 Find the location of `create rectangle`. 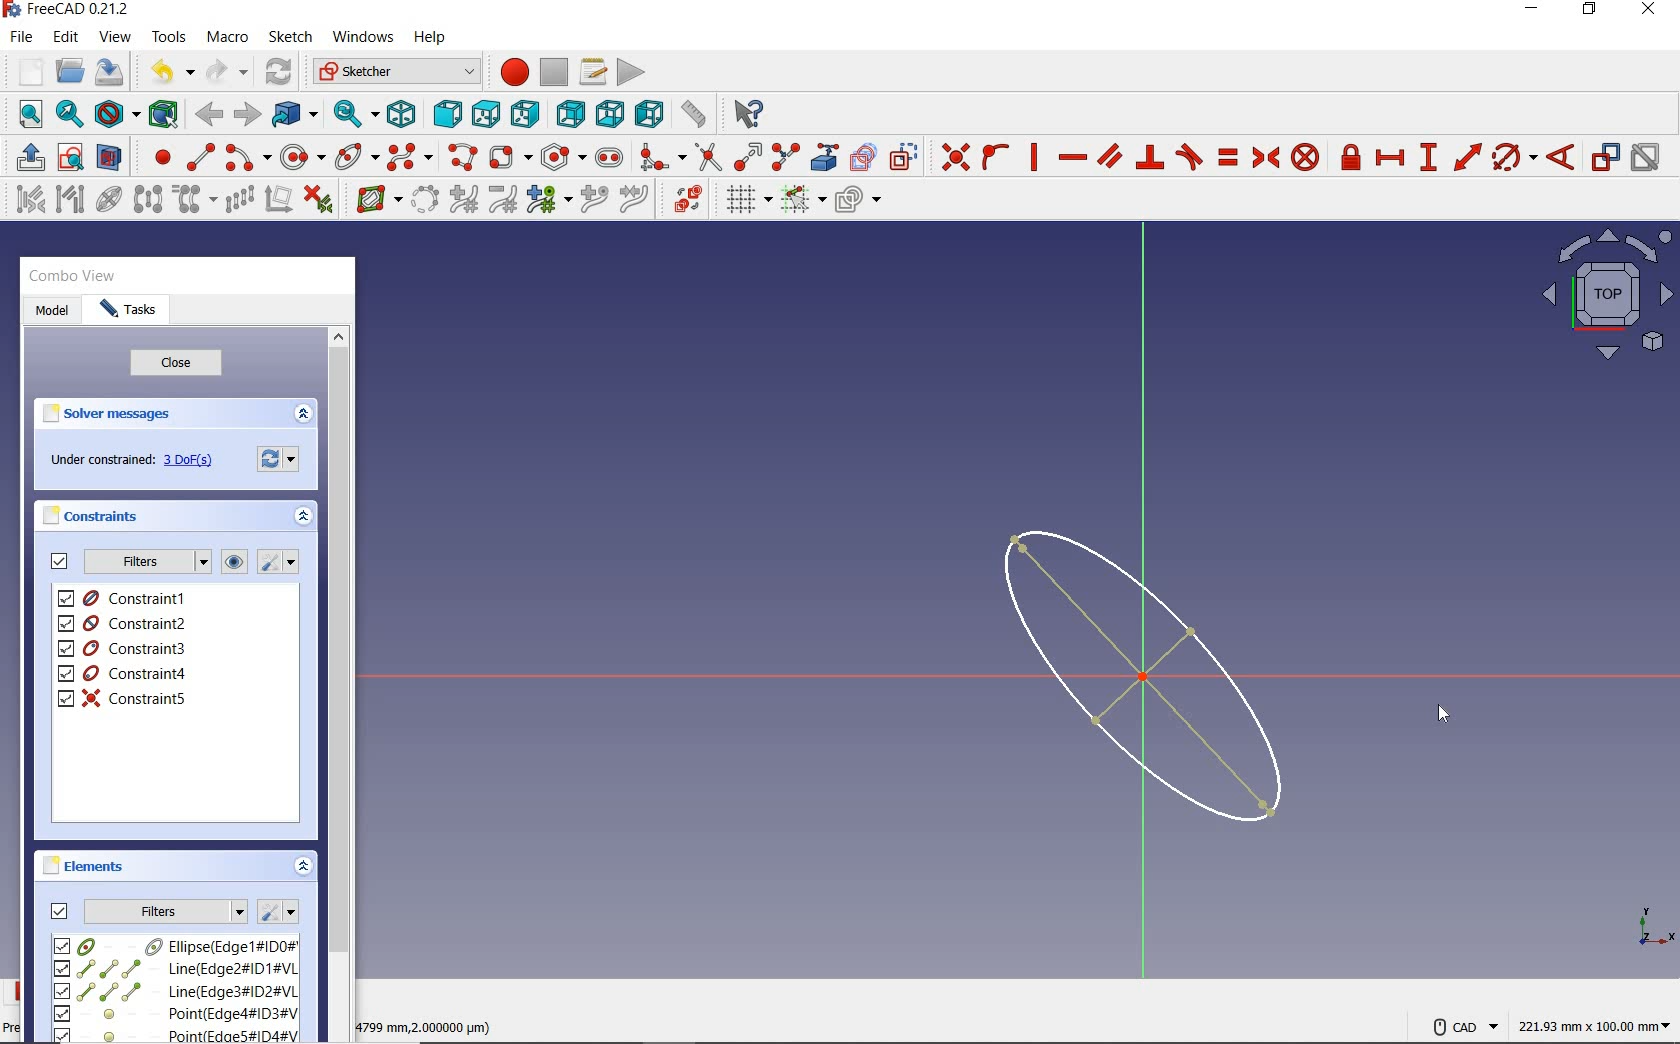

create rectangle is located at coordinates (509, 157).